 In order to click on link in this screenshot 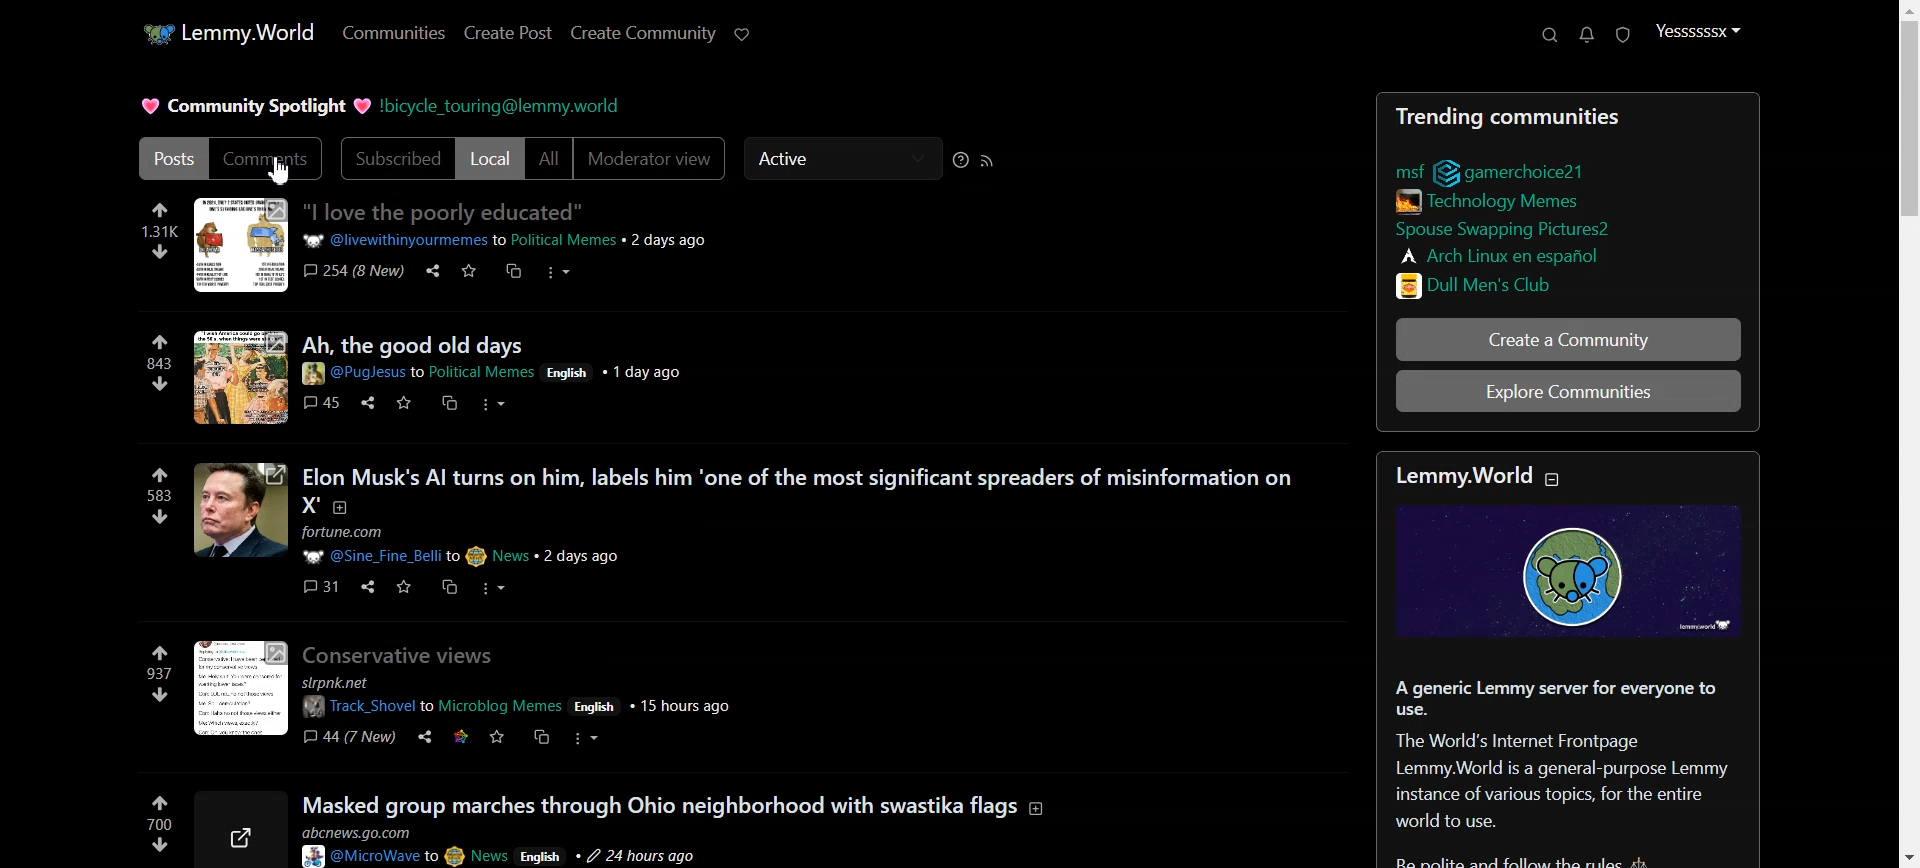, I will do `click(462, 735)`.